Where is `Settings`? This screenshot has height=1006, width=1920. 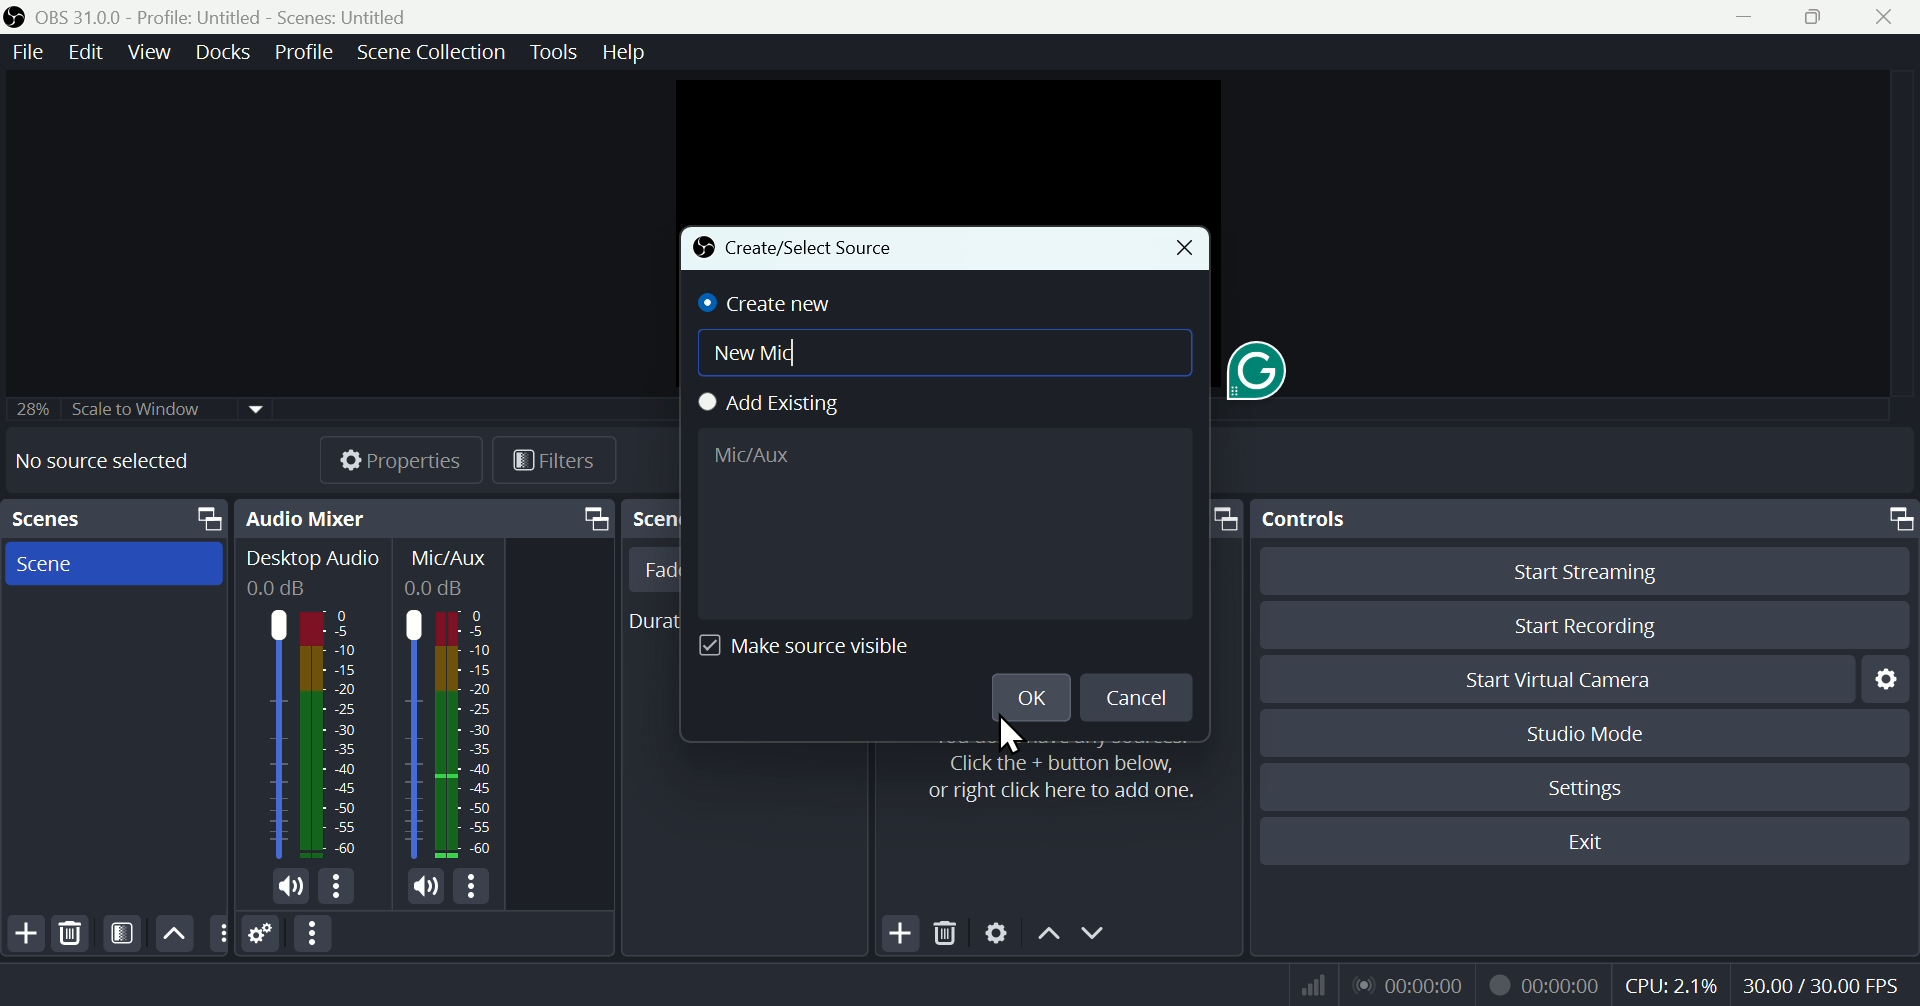 Settings is located at coordinates (997, 936).